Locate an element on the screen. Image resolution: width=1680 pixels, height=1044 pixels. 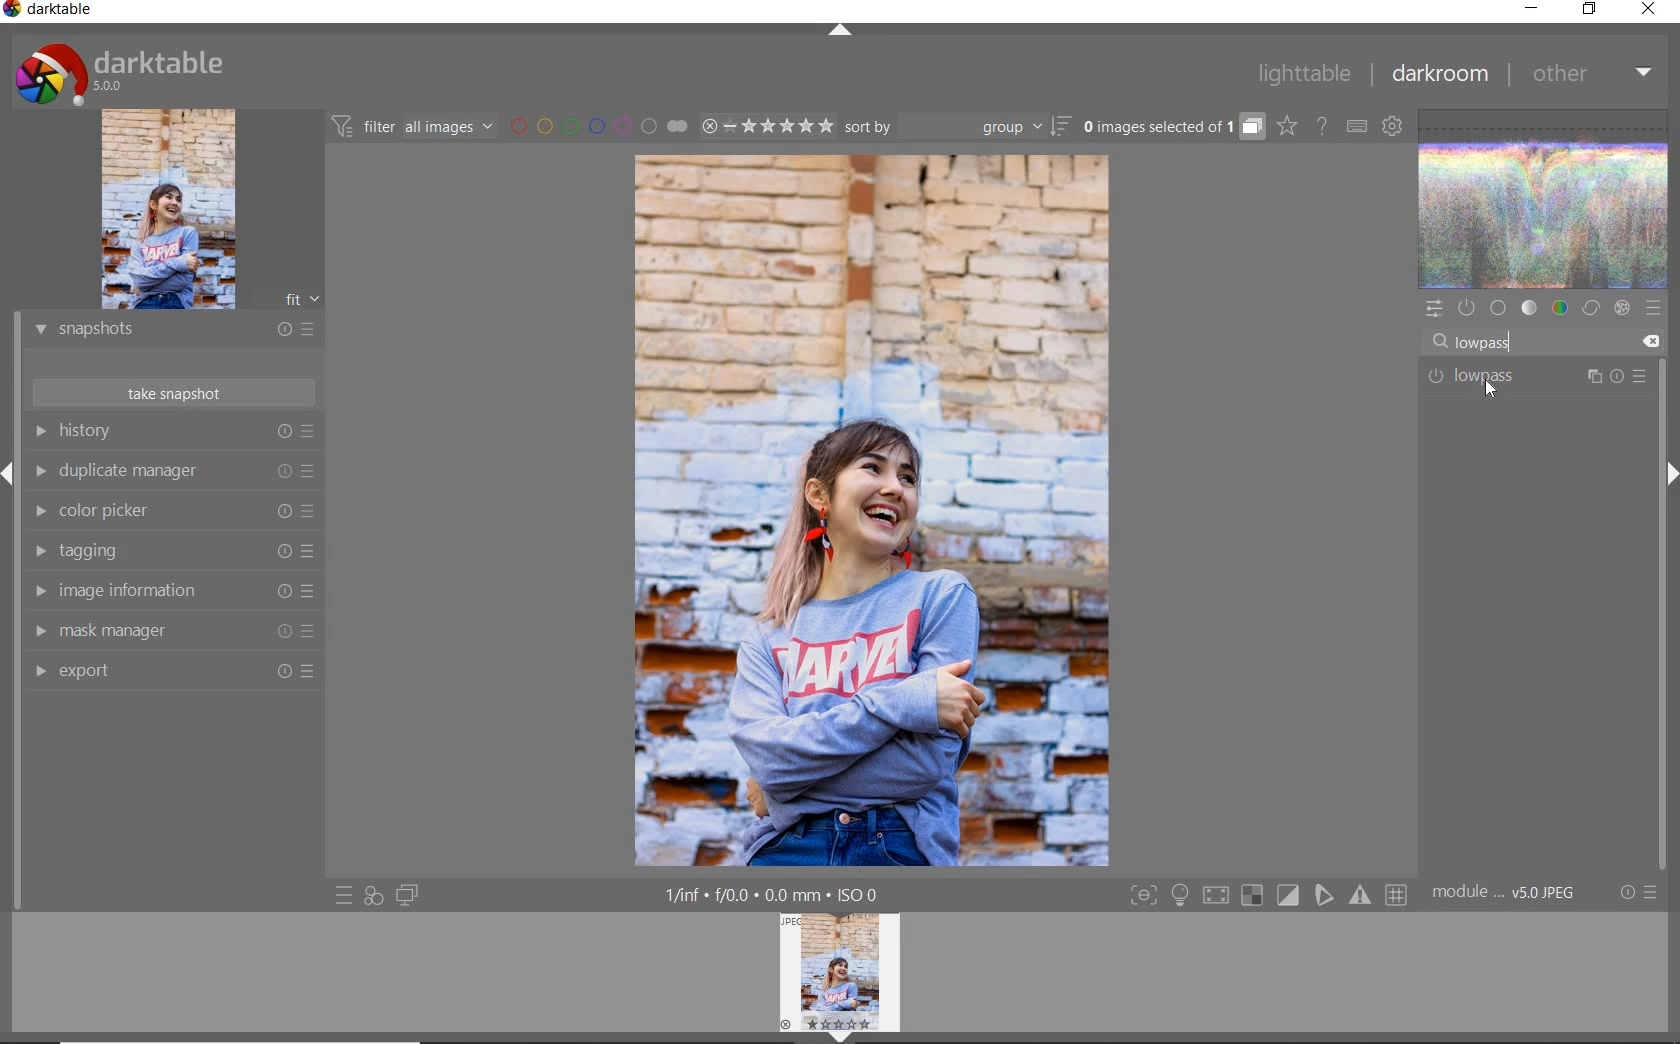
image preview is located at coordinates (198, 210).